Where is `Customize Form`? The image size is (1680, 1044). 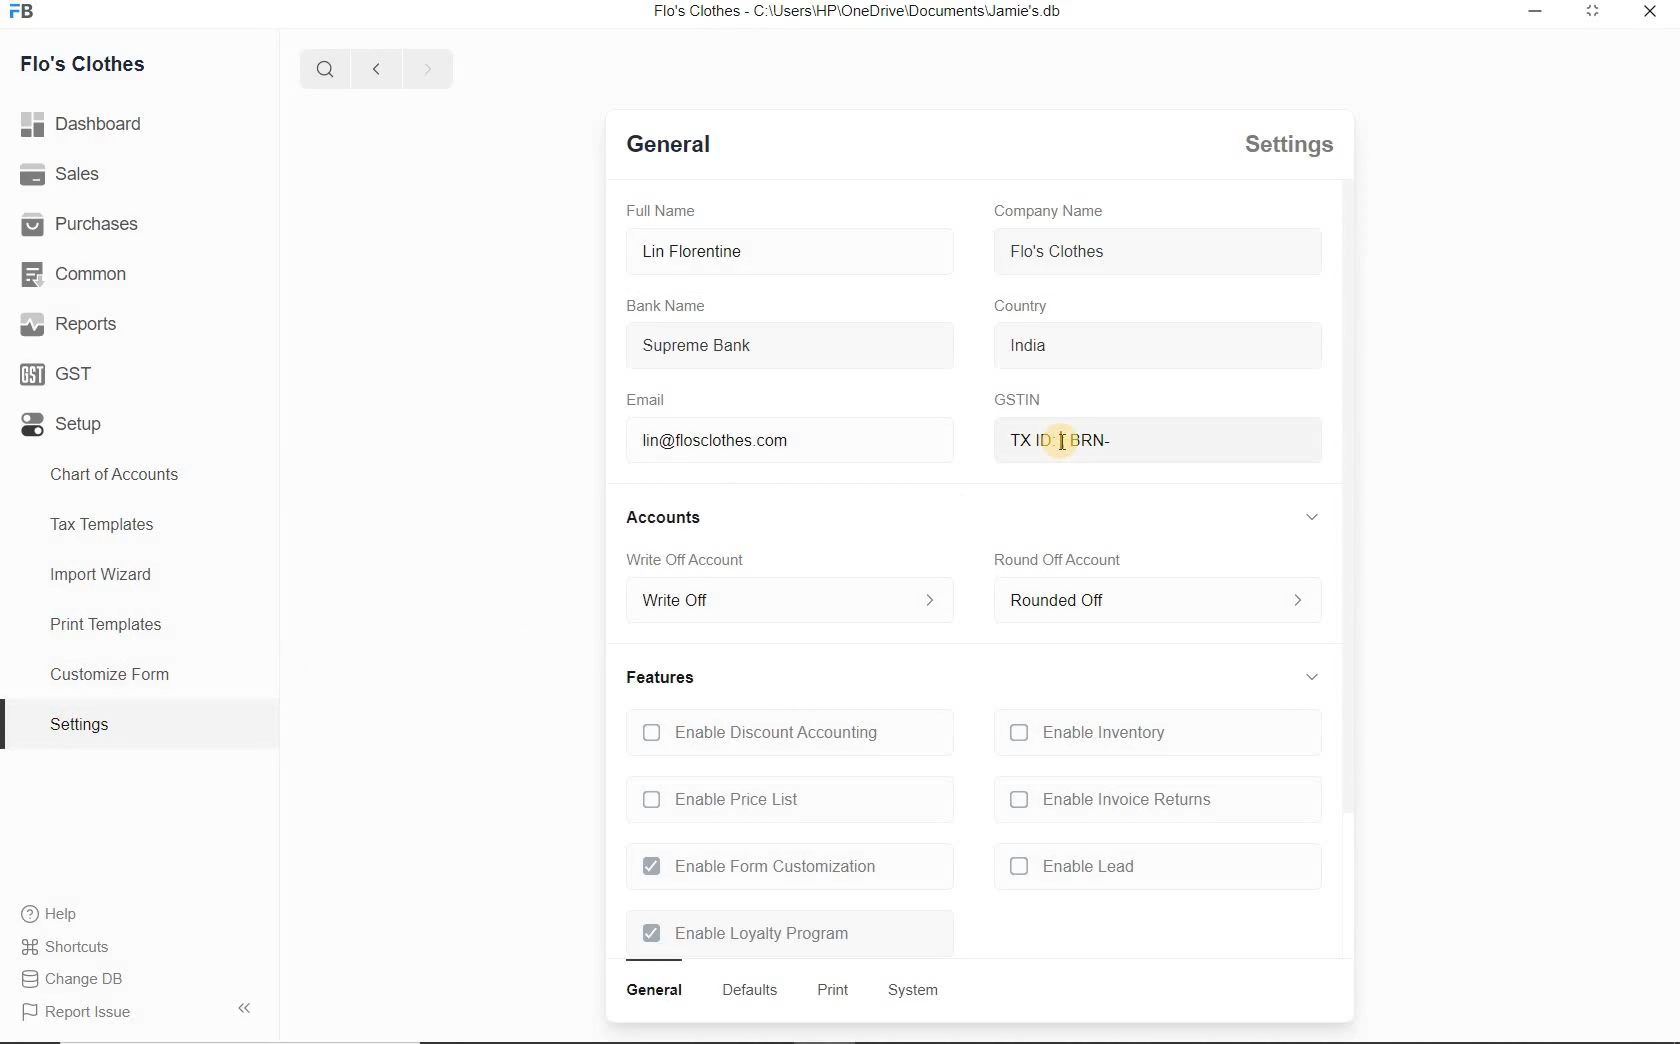
Customize Form is located at coordinates (112, 672).